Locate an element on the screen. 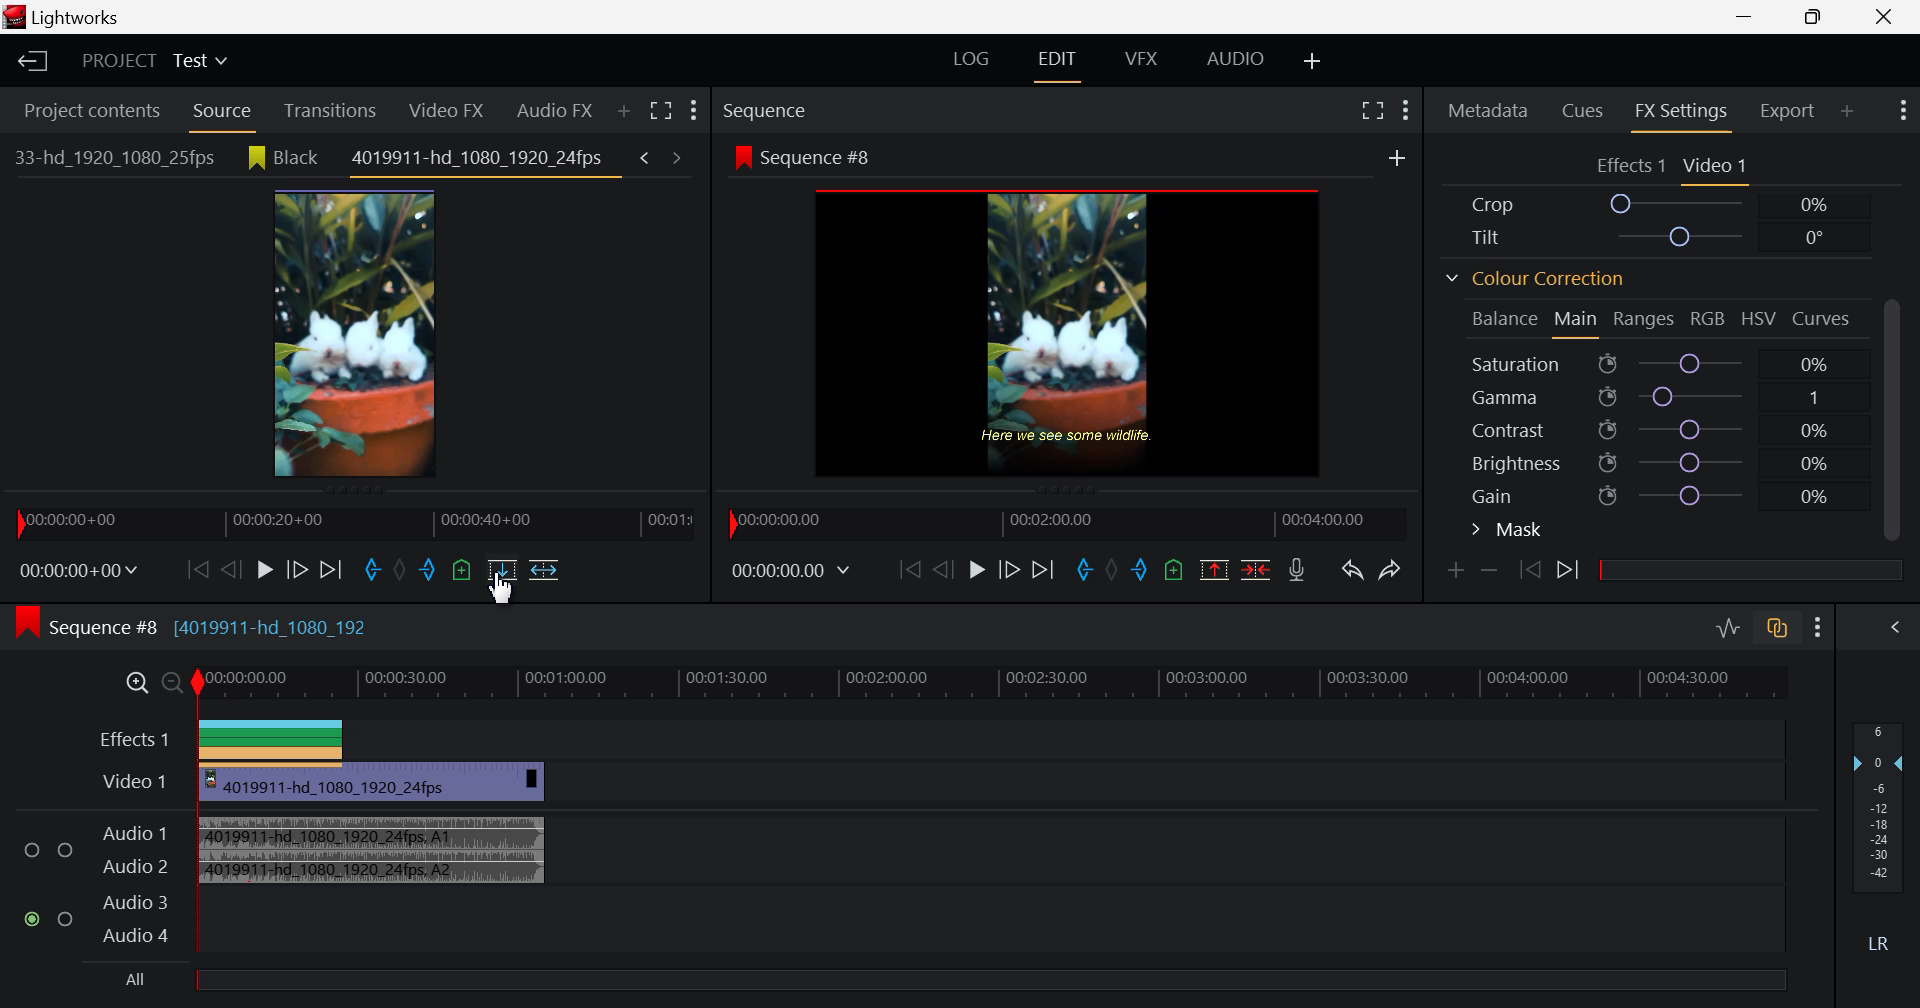  Back to Homepage is located at coordinates (29, 59).